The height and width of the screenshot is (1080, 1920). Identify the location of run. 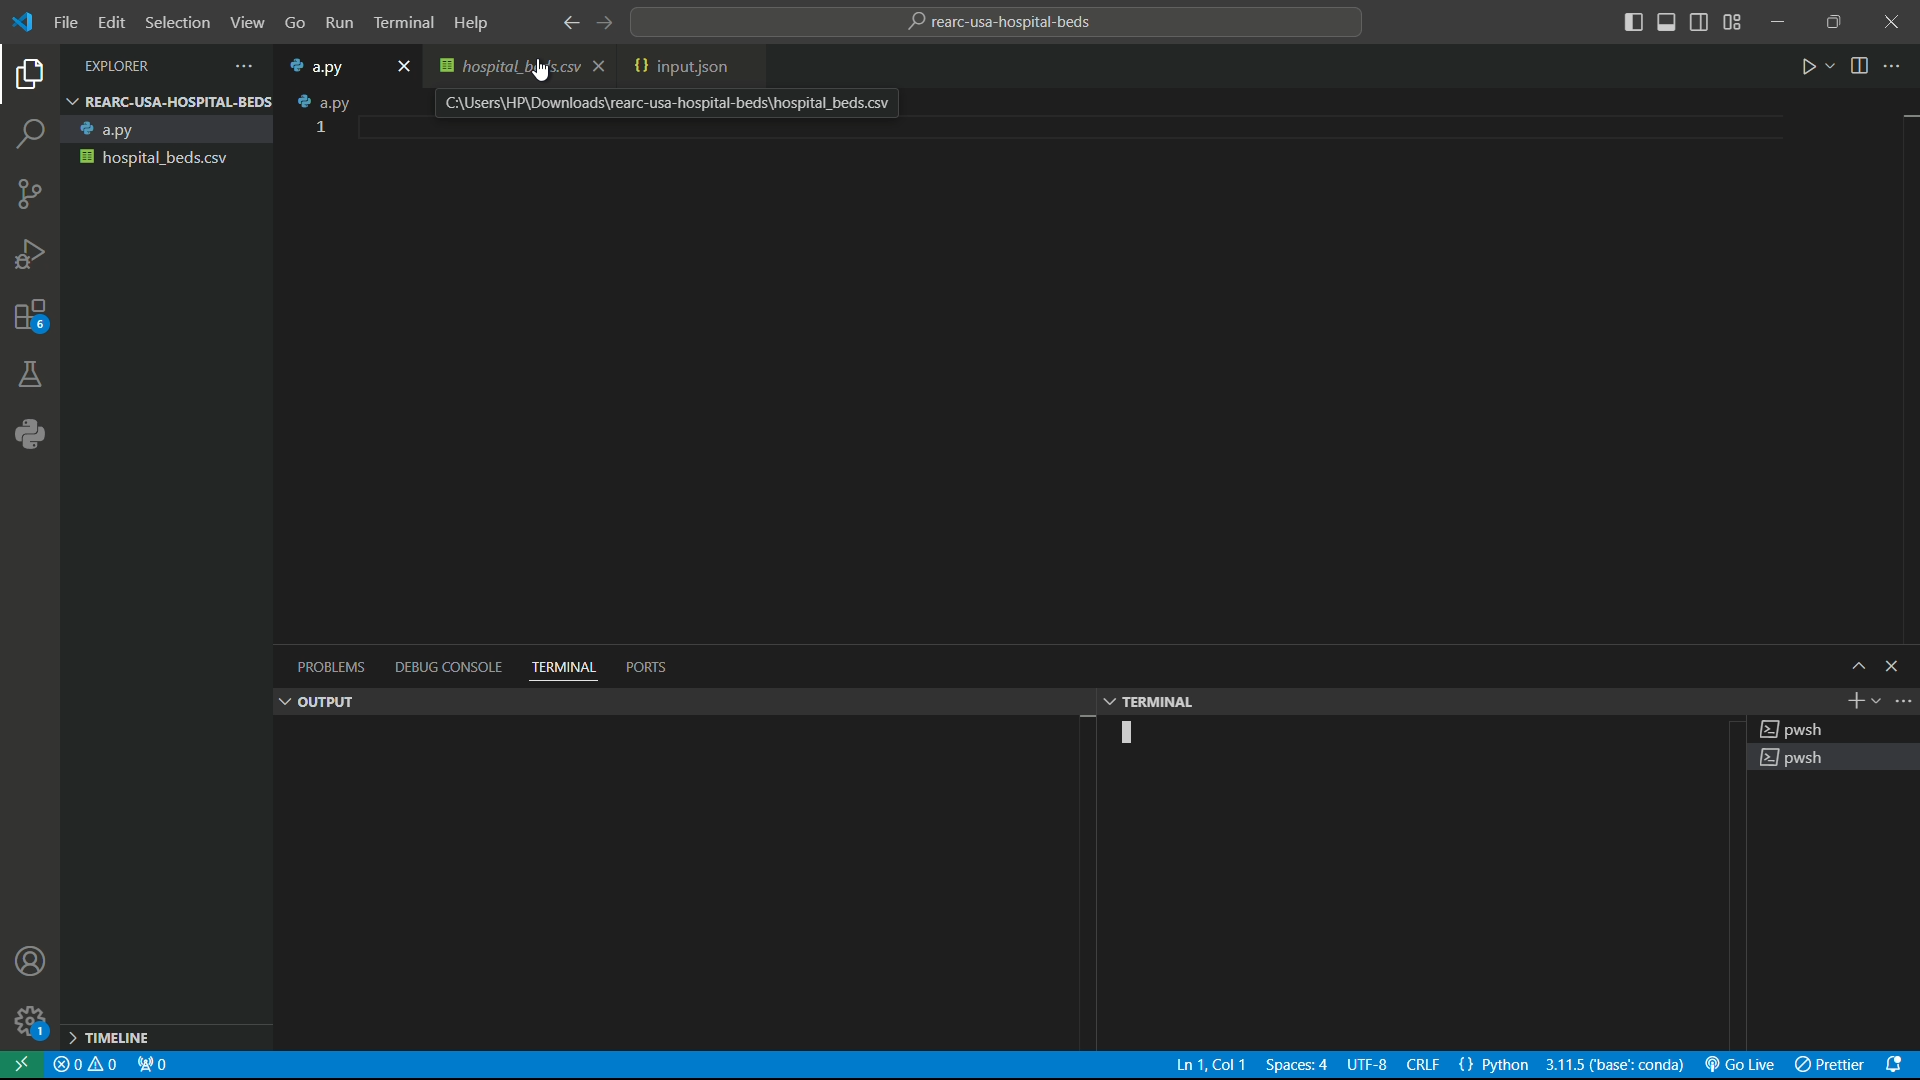
(1815, 69).